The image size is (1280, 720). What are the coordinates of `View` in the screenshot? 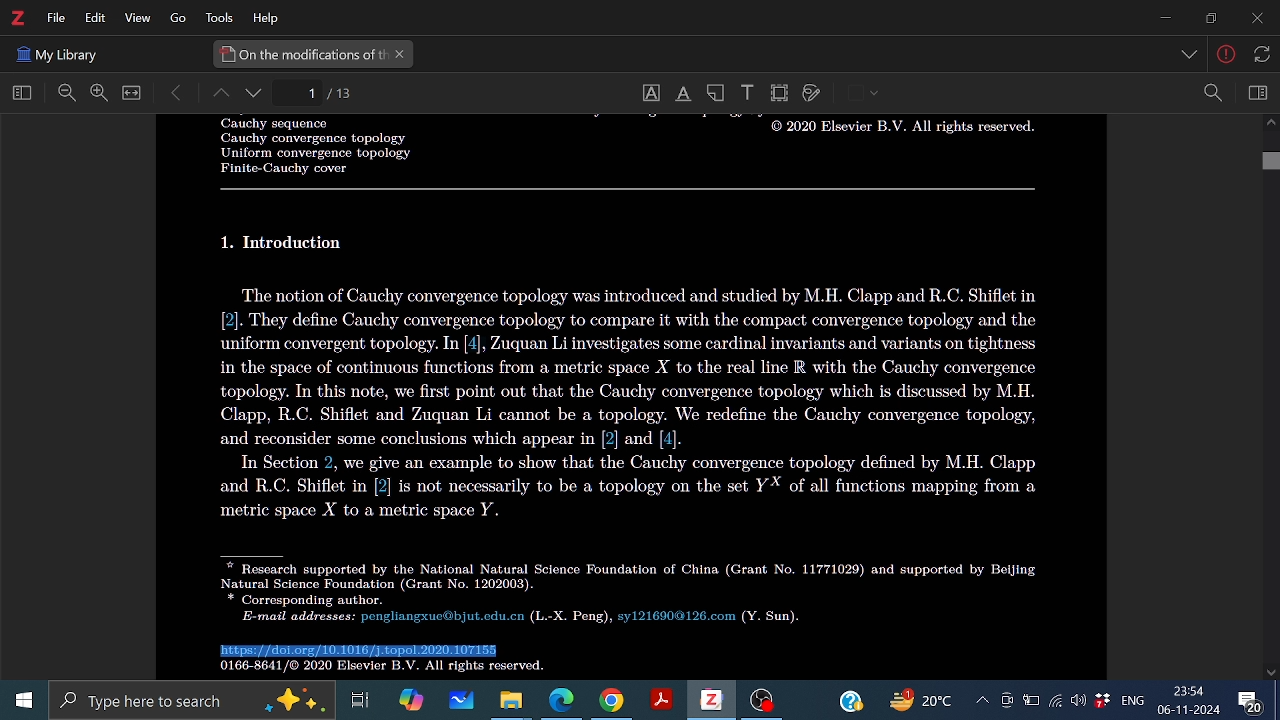 It's located at (135, 19).